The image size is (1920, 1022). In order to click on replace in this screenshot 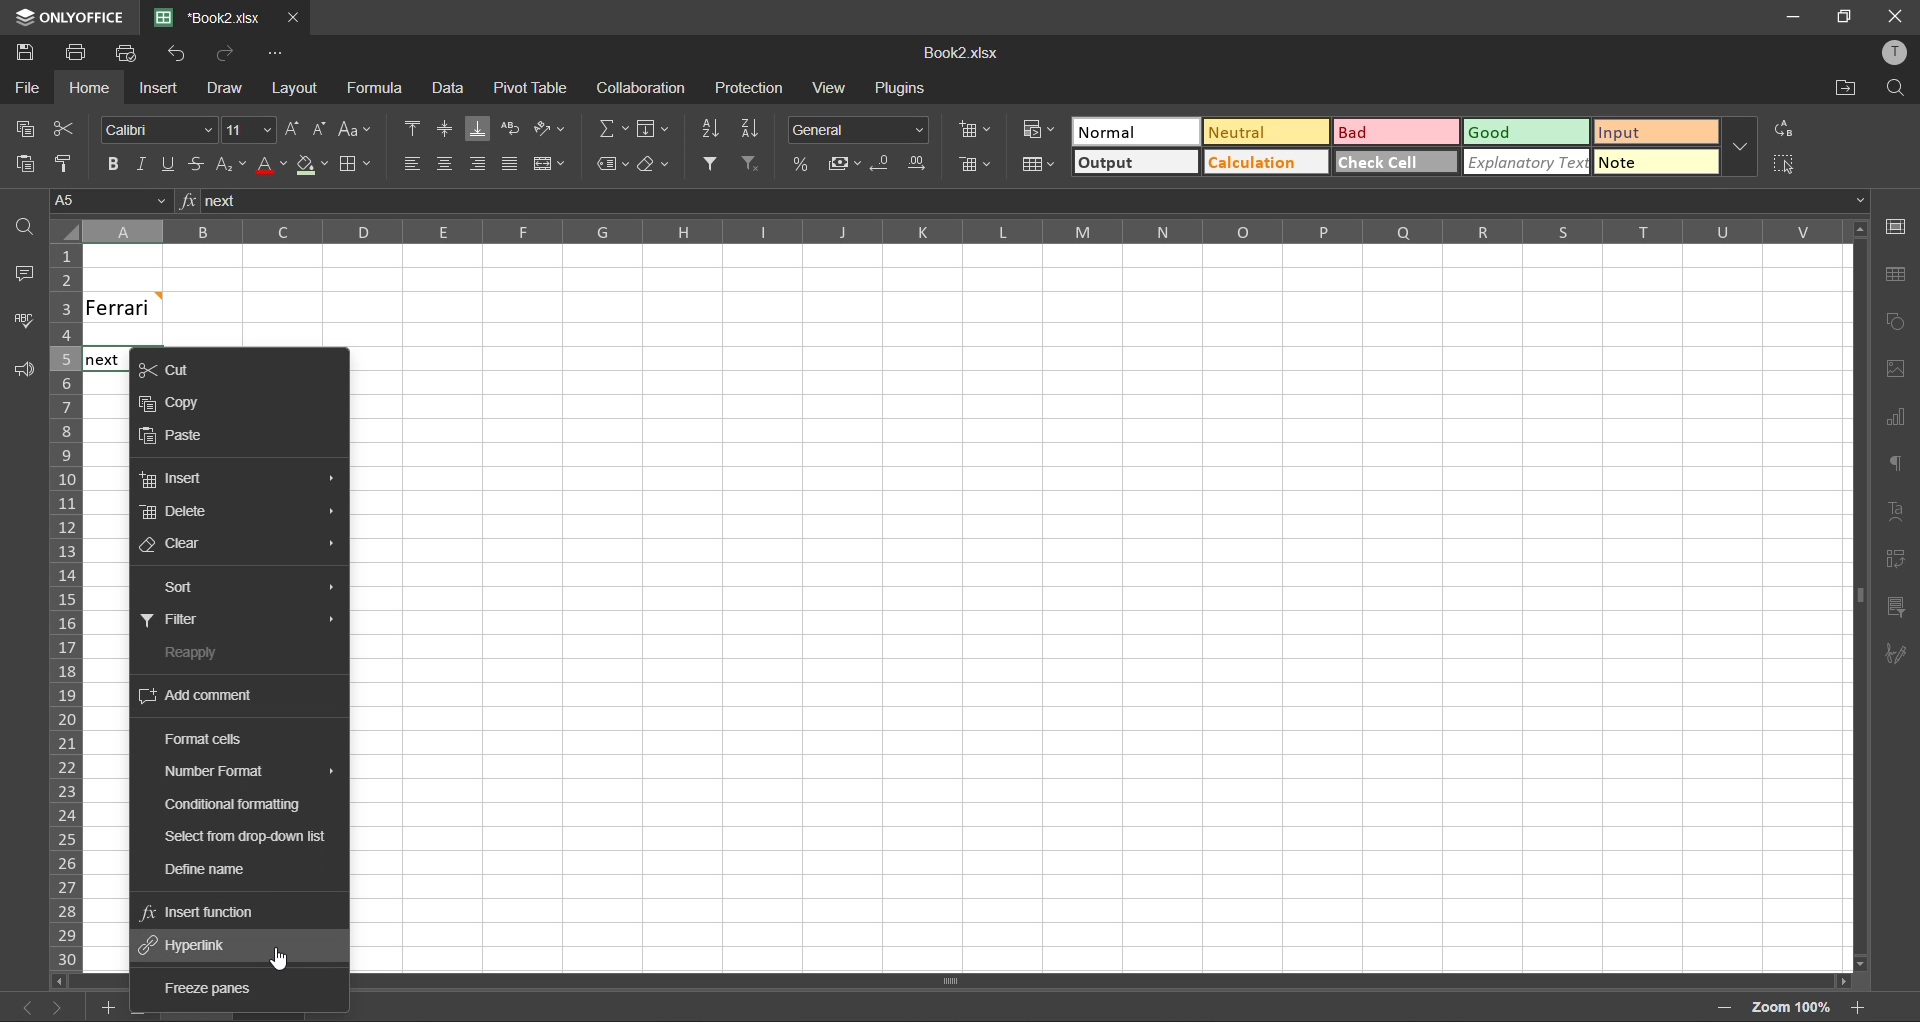, I will do `click(1781, 125)`.